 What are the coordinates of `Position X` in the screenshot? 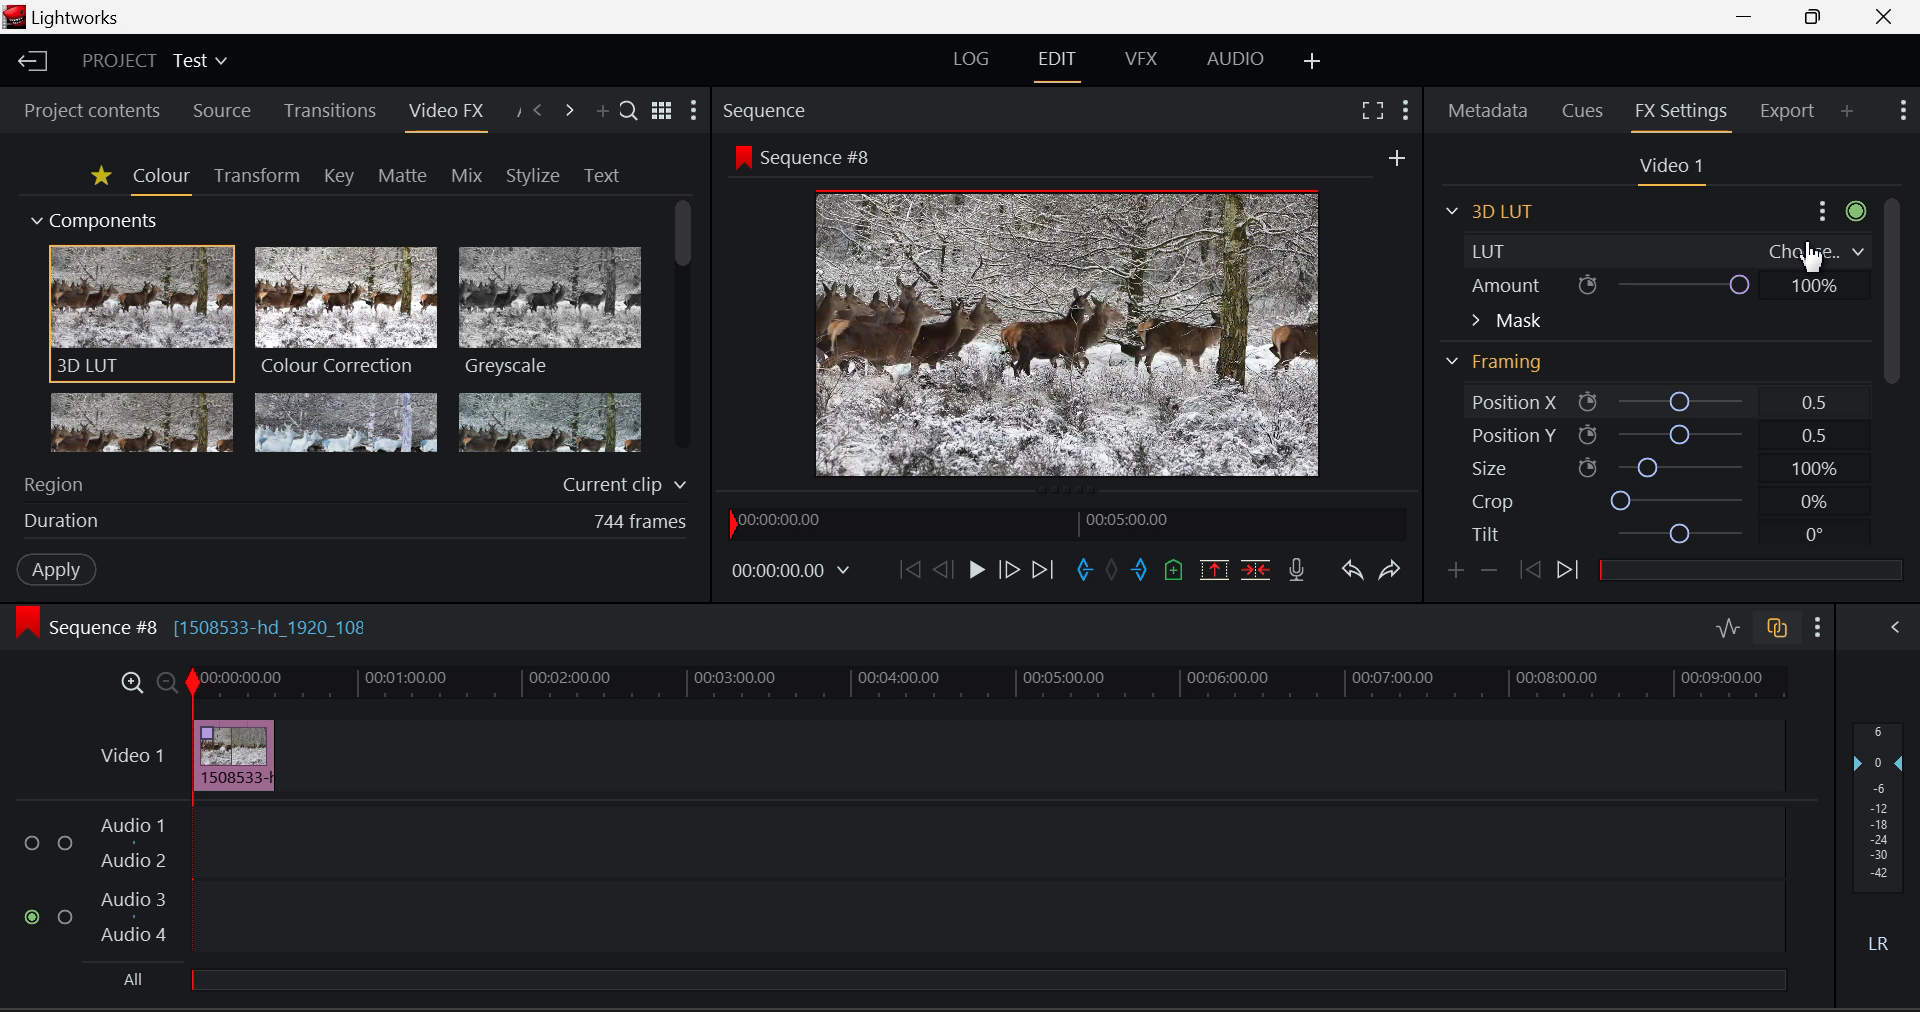 It's located at (1655, 400).